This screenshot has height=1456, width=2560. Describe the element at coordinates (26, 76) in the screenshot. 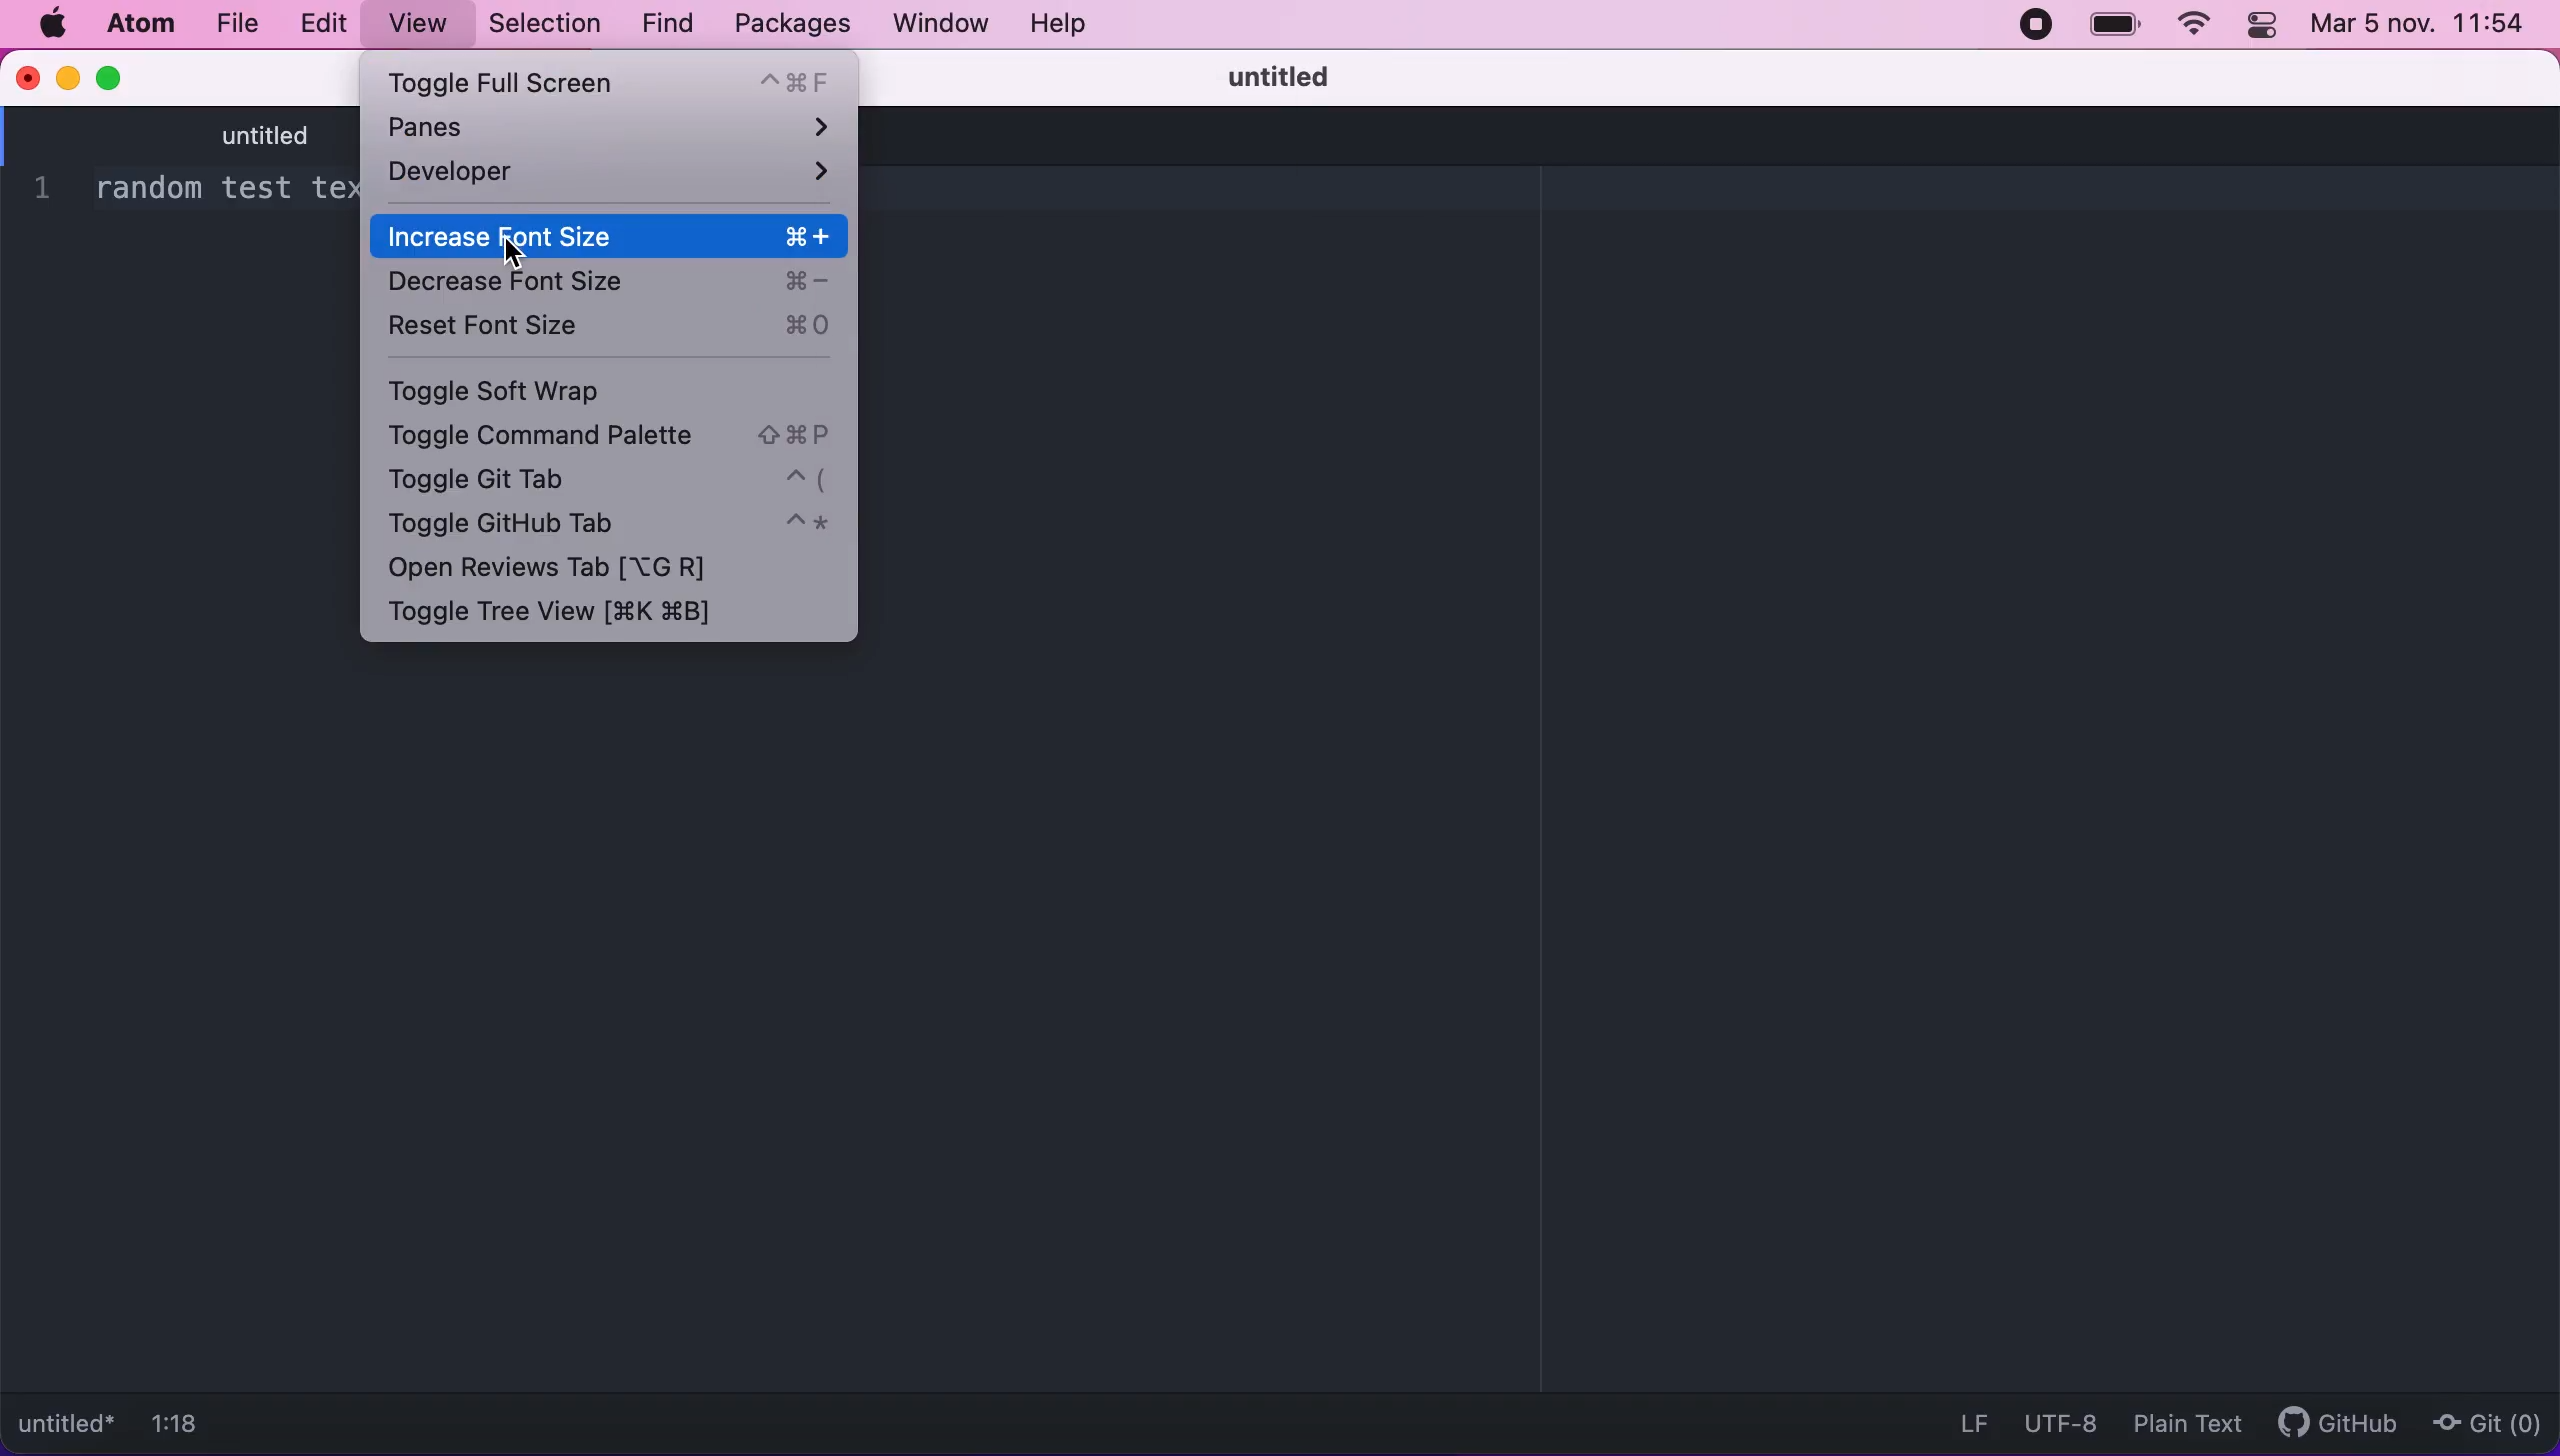

I see `close` at that location.